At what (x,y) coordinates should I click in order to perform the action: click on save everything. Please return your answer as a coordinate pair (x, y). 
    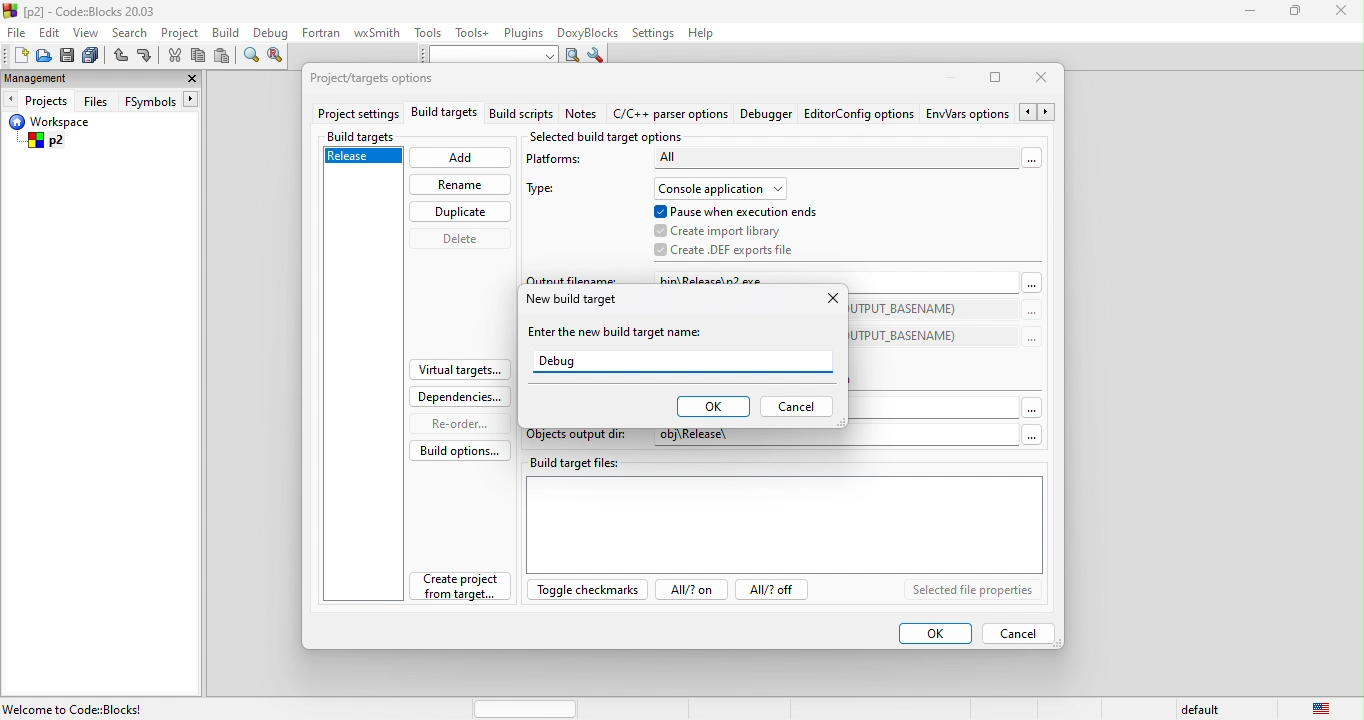
    Looking at the image, I should click on (92, 56).